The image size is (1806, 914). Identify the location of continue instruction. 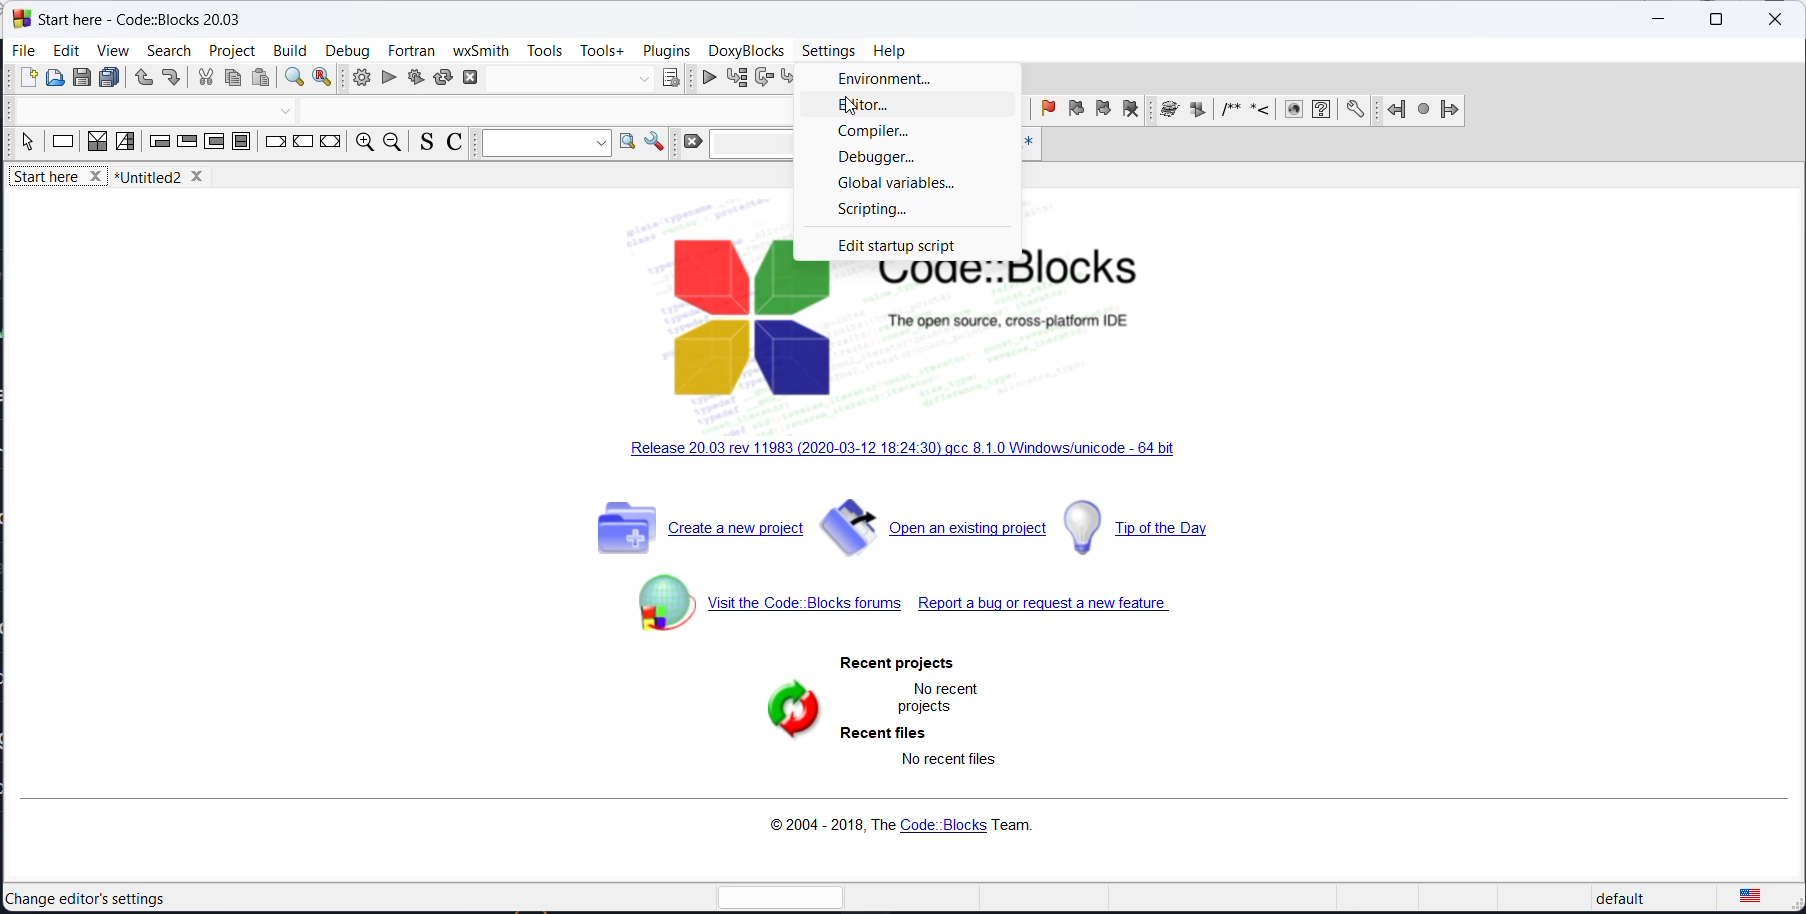
(303, 145).